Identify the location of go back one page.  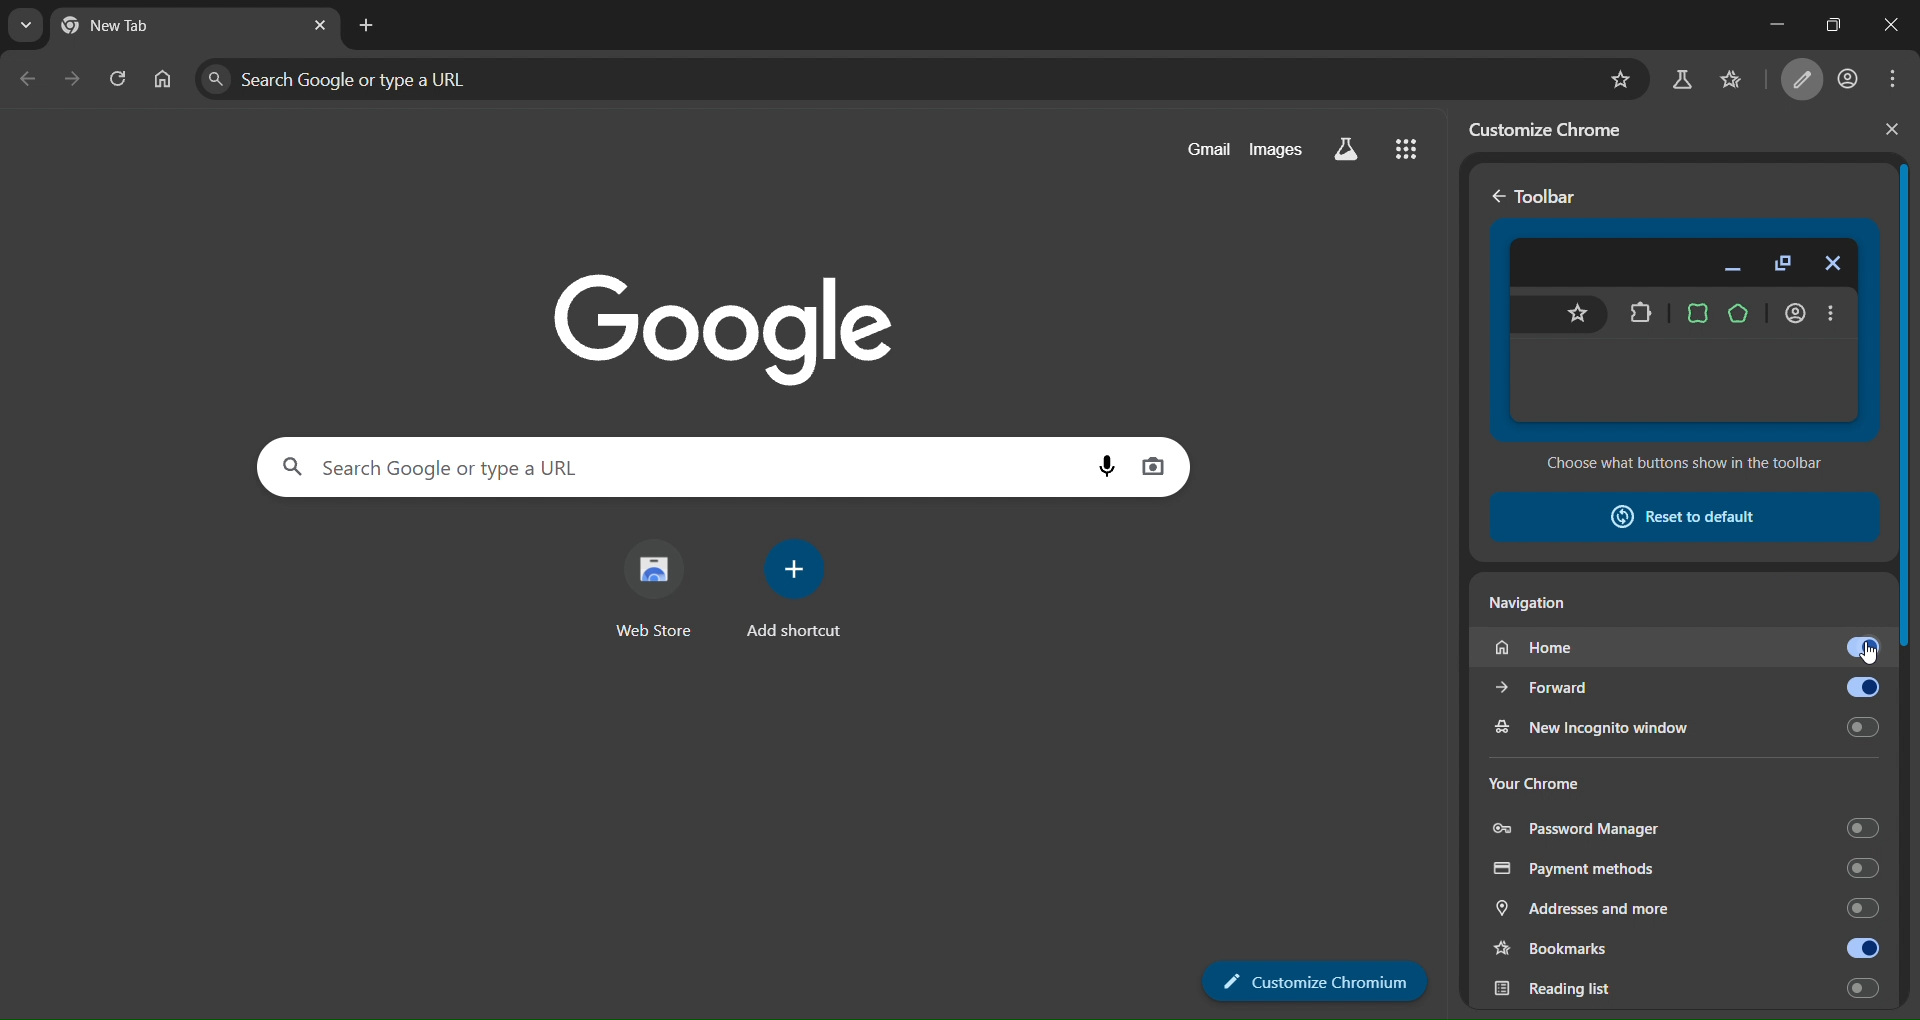
(30, 82).